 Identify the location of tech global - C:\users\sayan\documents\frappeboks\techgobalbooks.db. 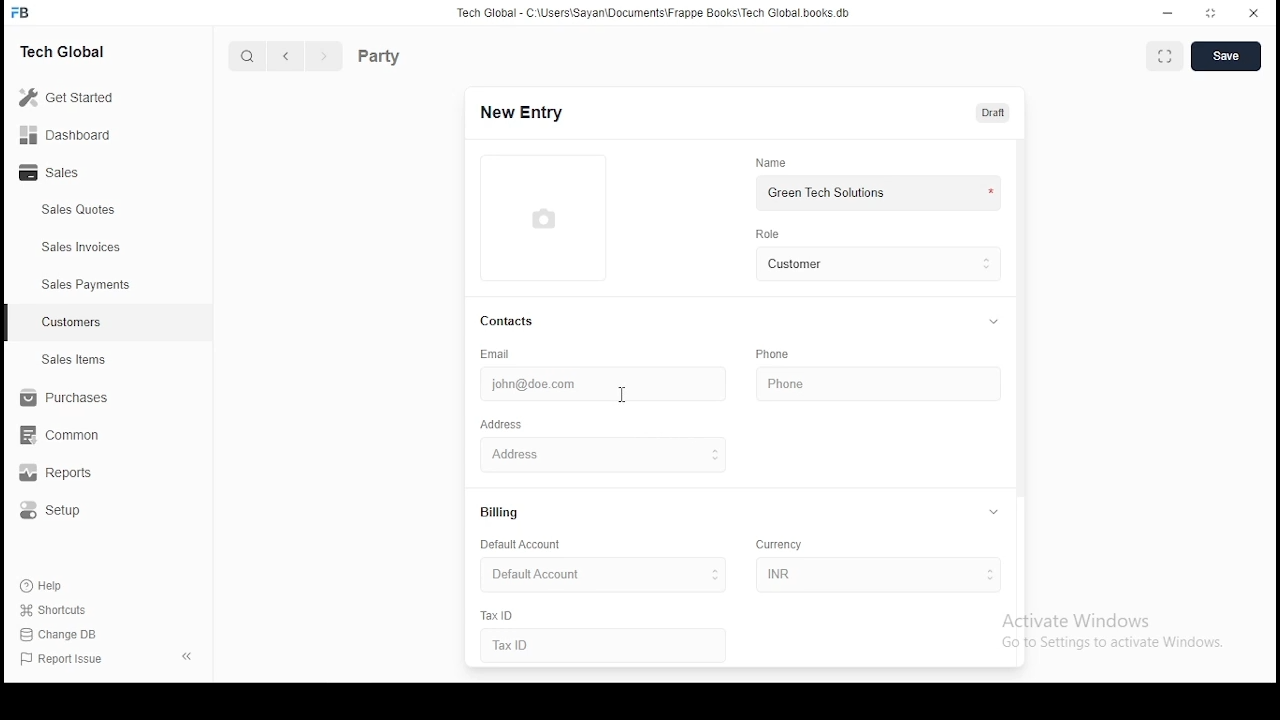
(655, 13).